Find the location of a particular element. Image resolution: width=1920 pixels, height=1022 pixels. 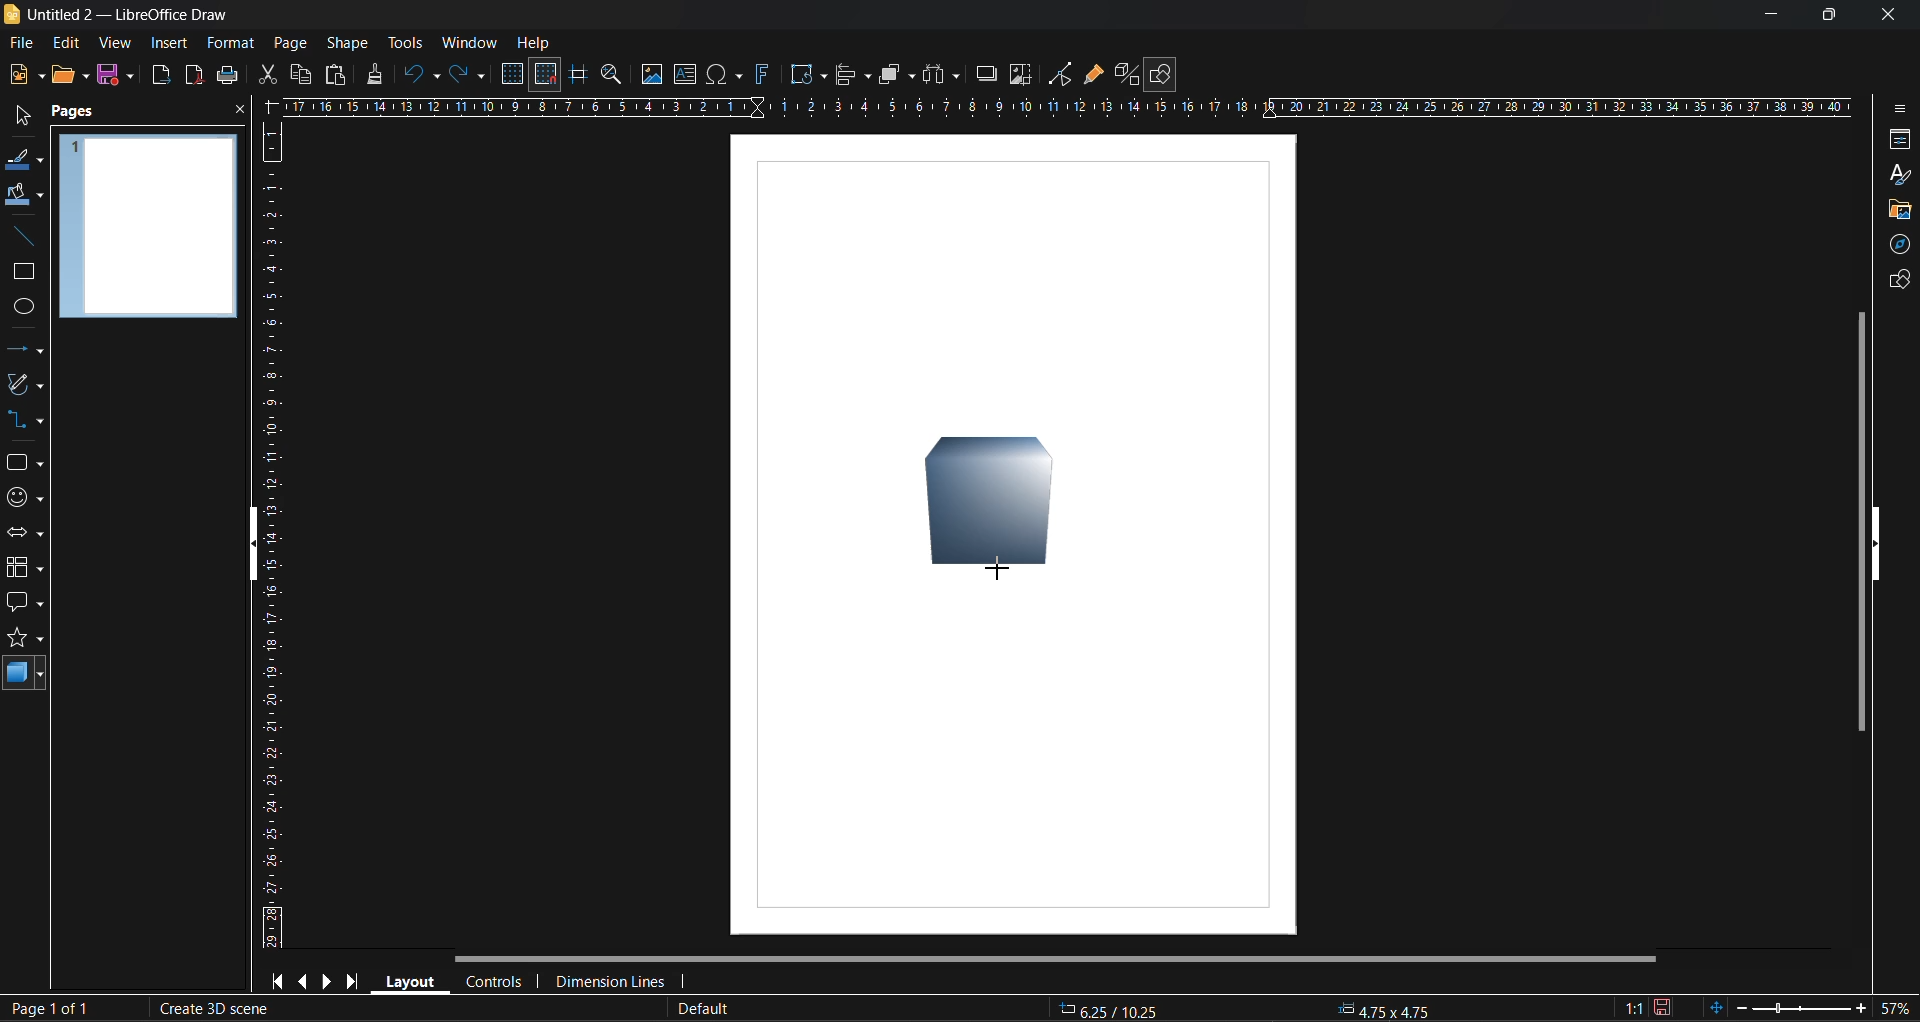

zoom out is located at coordinates (1741, 1005).